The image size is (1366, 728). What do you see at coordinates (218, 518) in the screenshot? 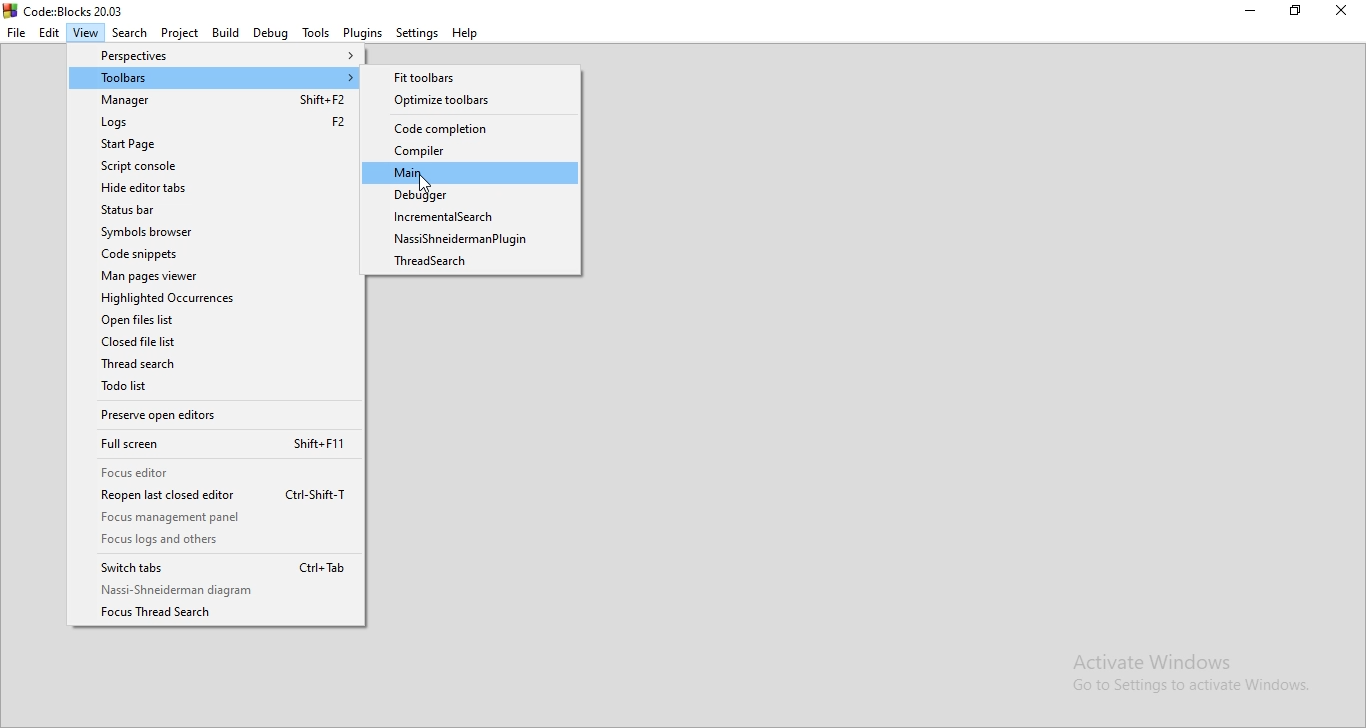
I see `Focus management panel` at bounding box center [218, 518].